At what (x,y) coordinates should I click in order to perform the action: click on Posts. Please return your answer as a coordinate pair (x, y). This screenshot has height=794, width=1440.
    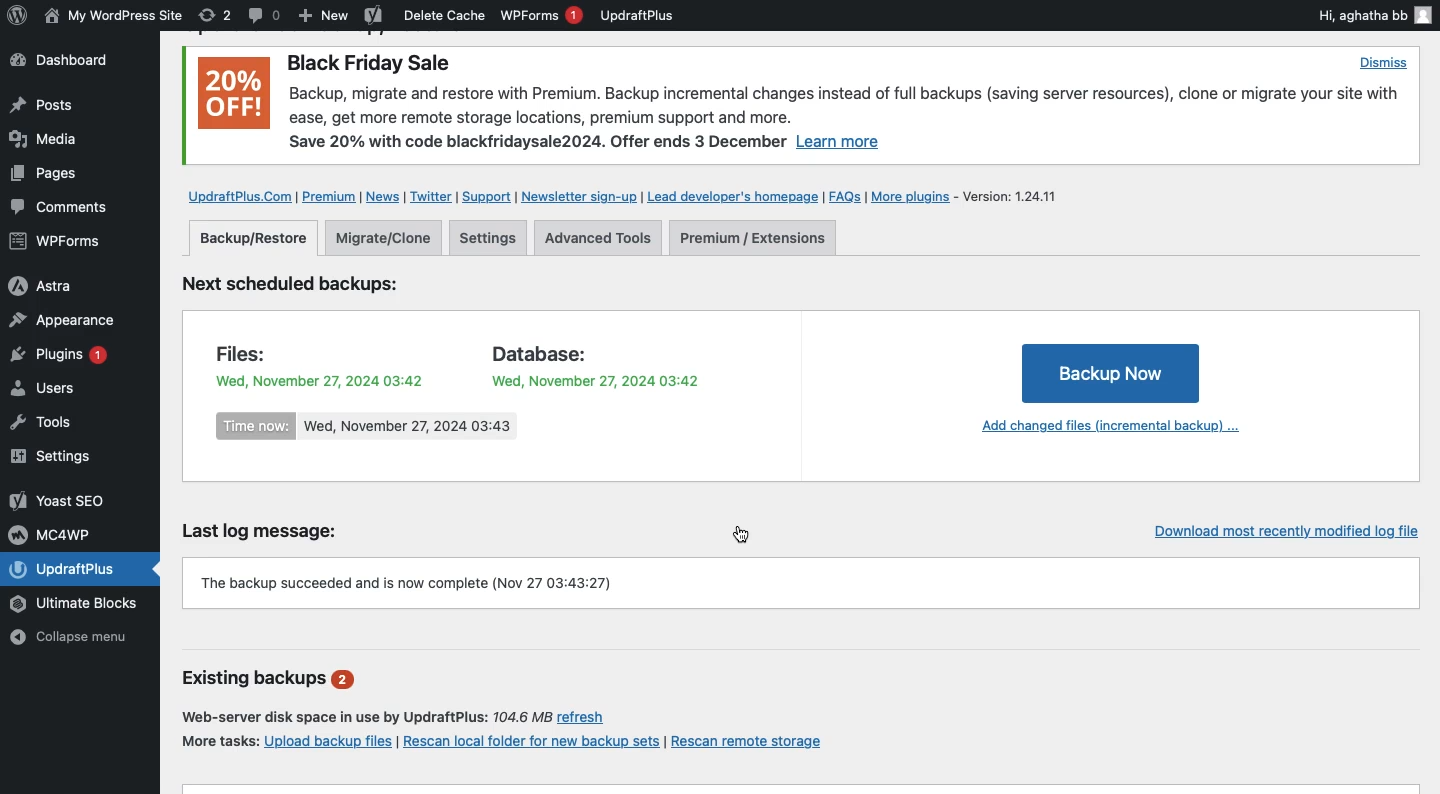
    Looking at the image, I should click on (40, 105).